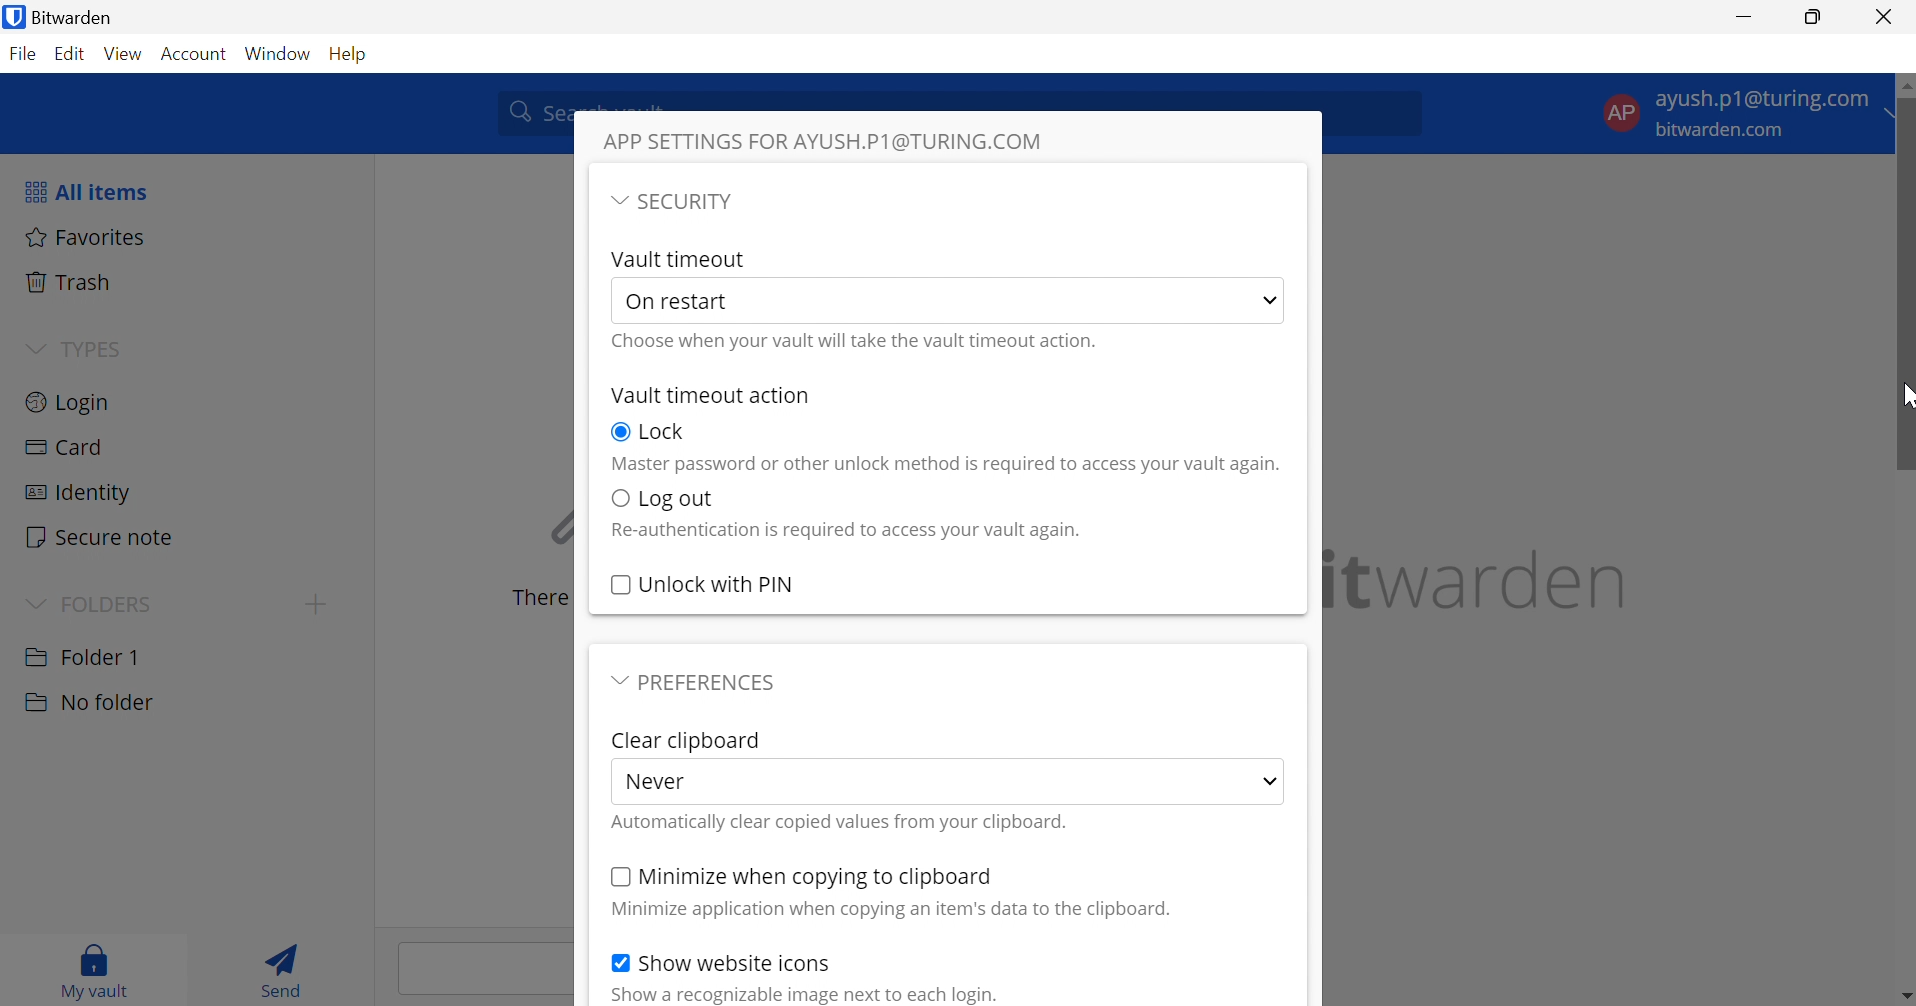  I want to click on There are no items to list., so click(535, 598).